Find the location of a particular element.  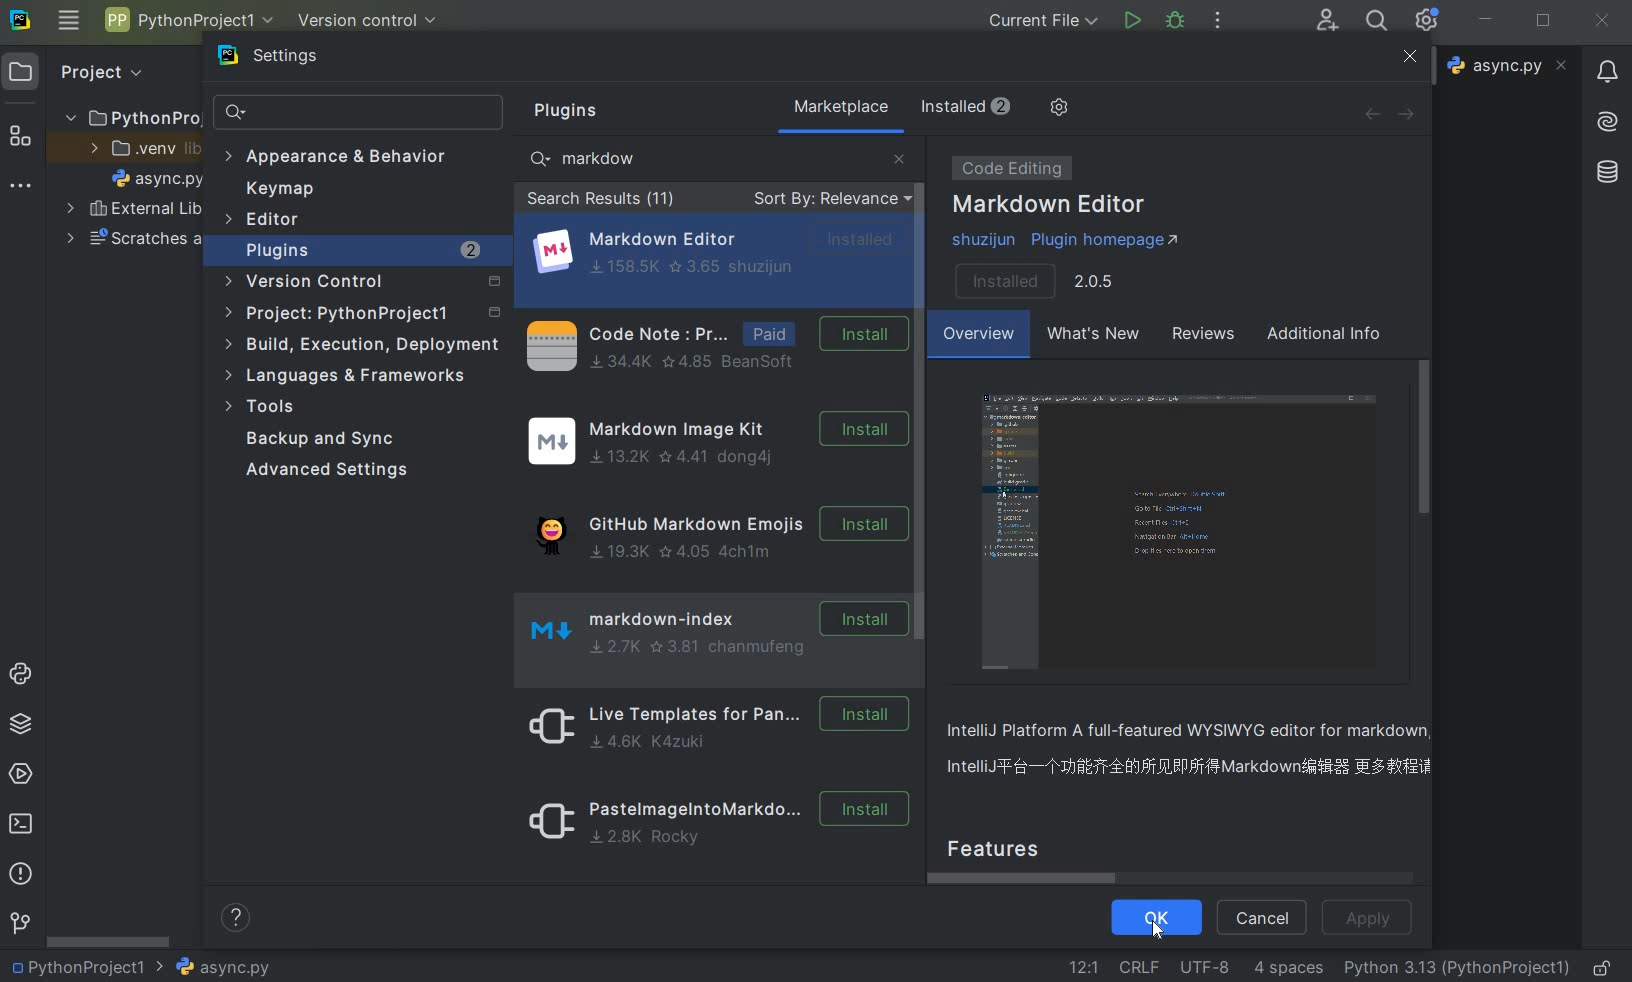

scrollbar is located at coordinates (110, 940).